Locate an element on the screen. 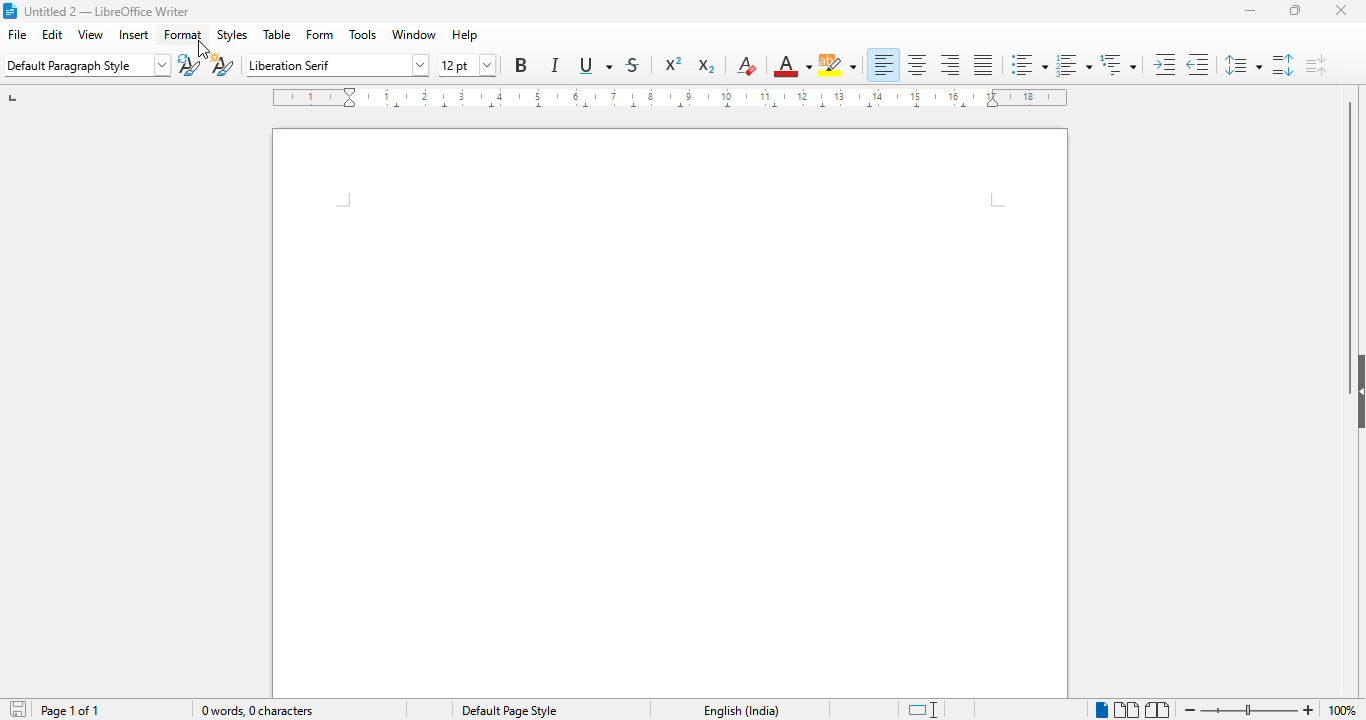 The height and width of the screenshot is (720, 1366). set outline format is located at coordinates (1118, 65).